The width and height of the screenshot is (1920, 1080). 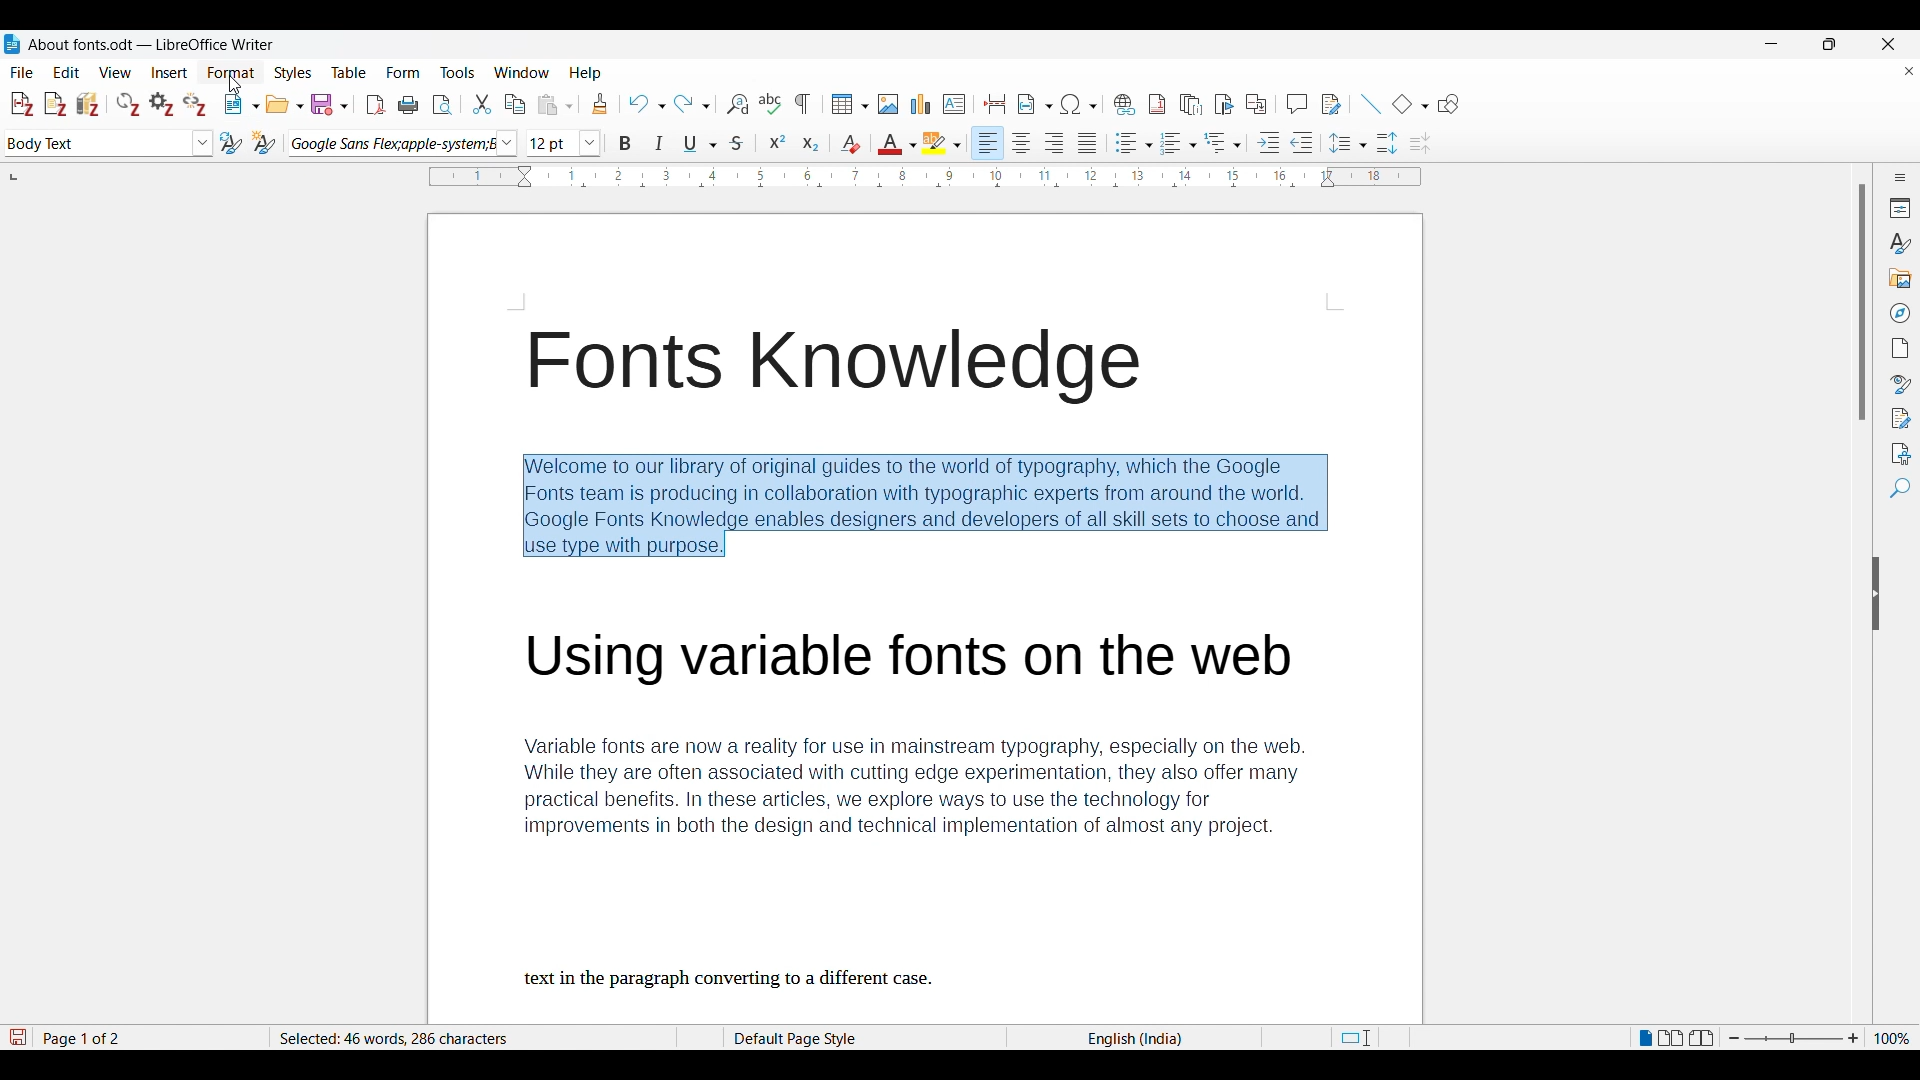 I want to click on Styles, so click(x=1899, y=244).